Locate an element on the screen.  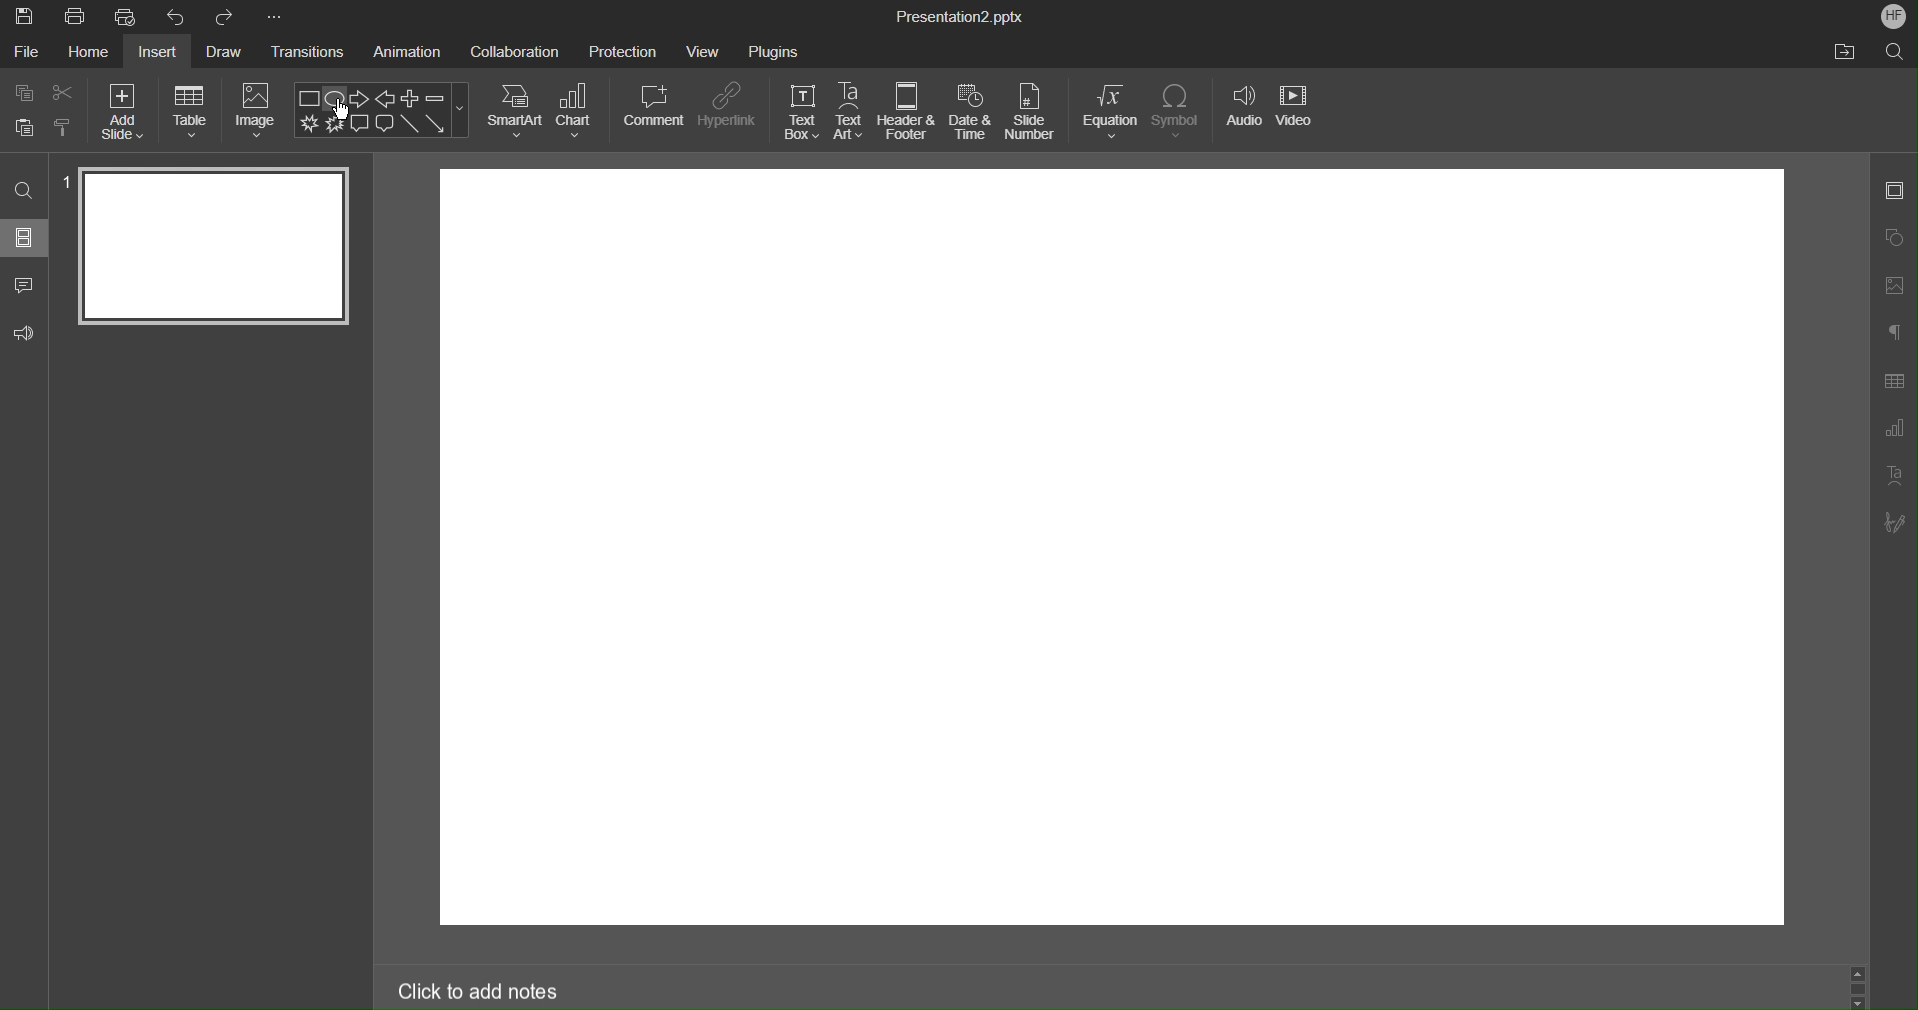
Slide 1 is located at coordinates (211, 245).